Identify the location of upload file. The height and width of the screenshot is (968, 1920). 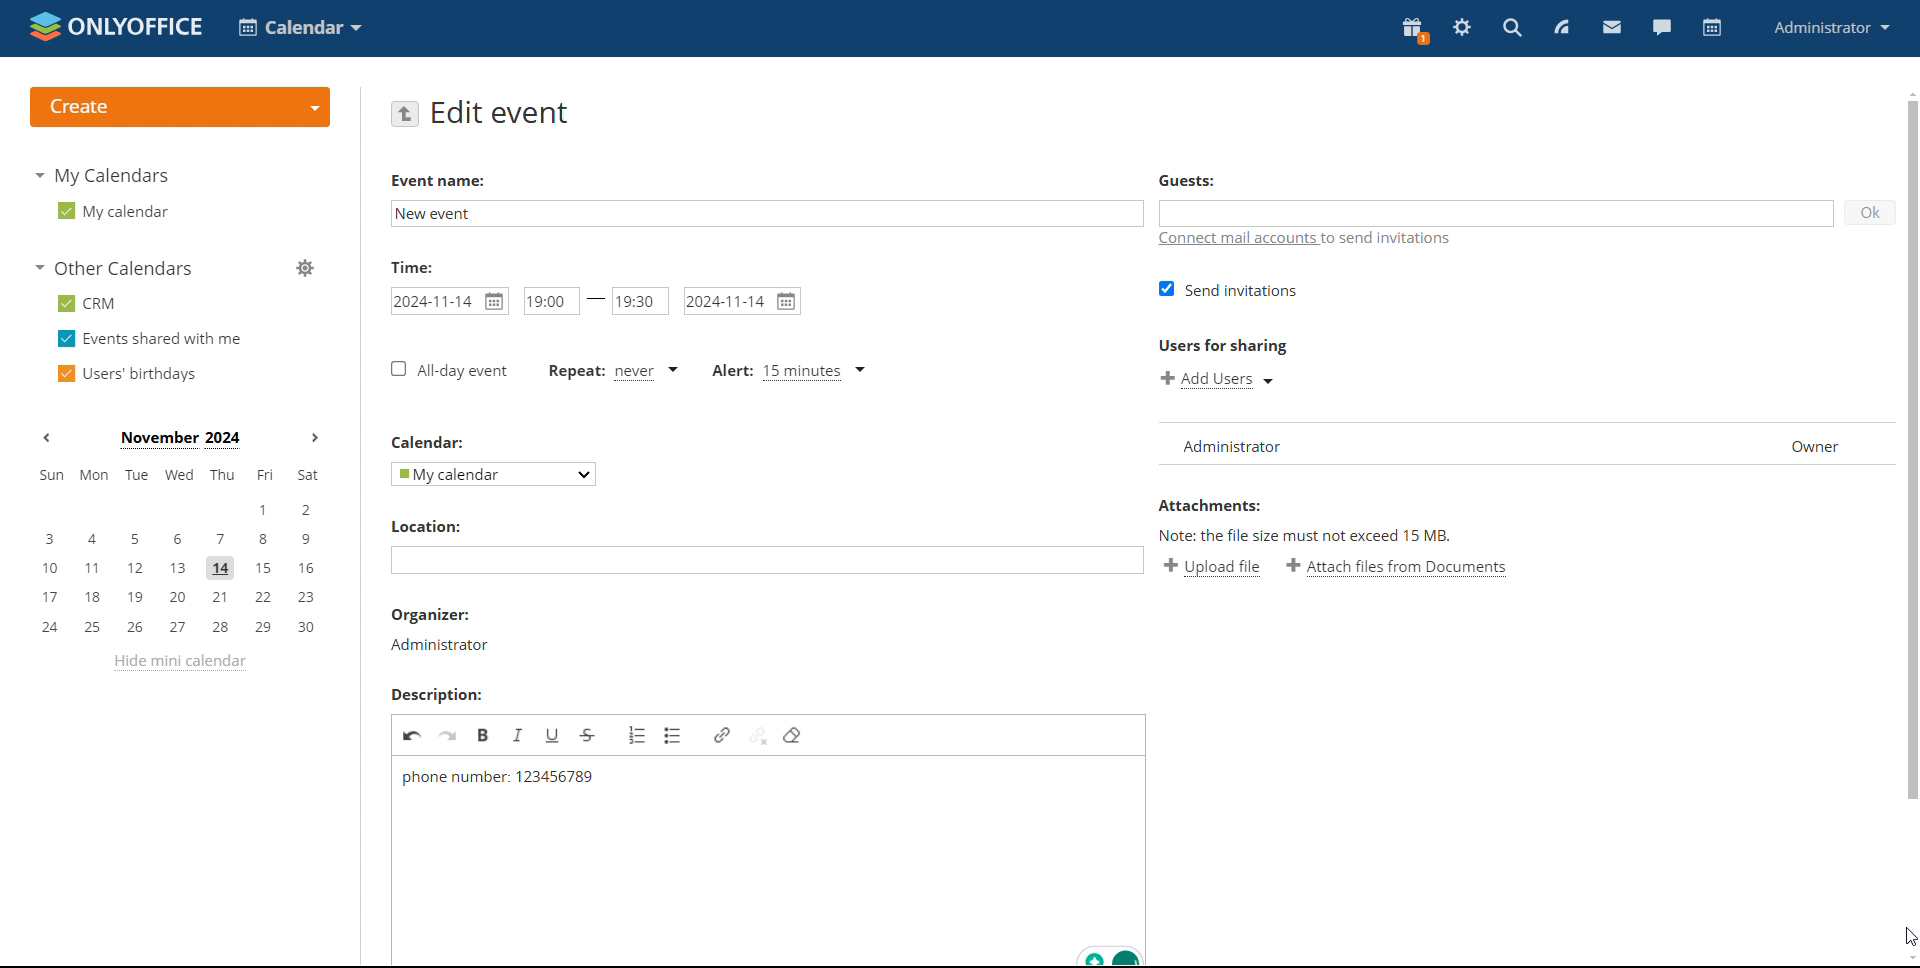
(1211, 568).